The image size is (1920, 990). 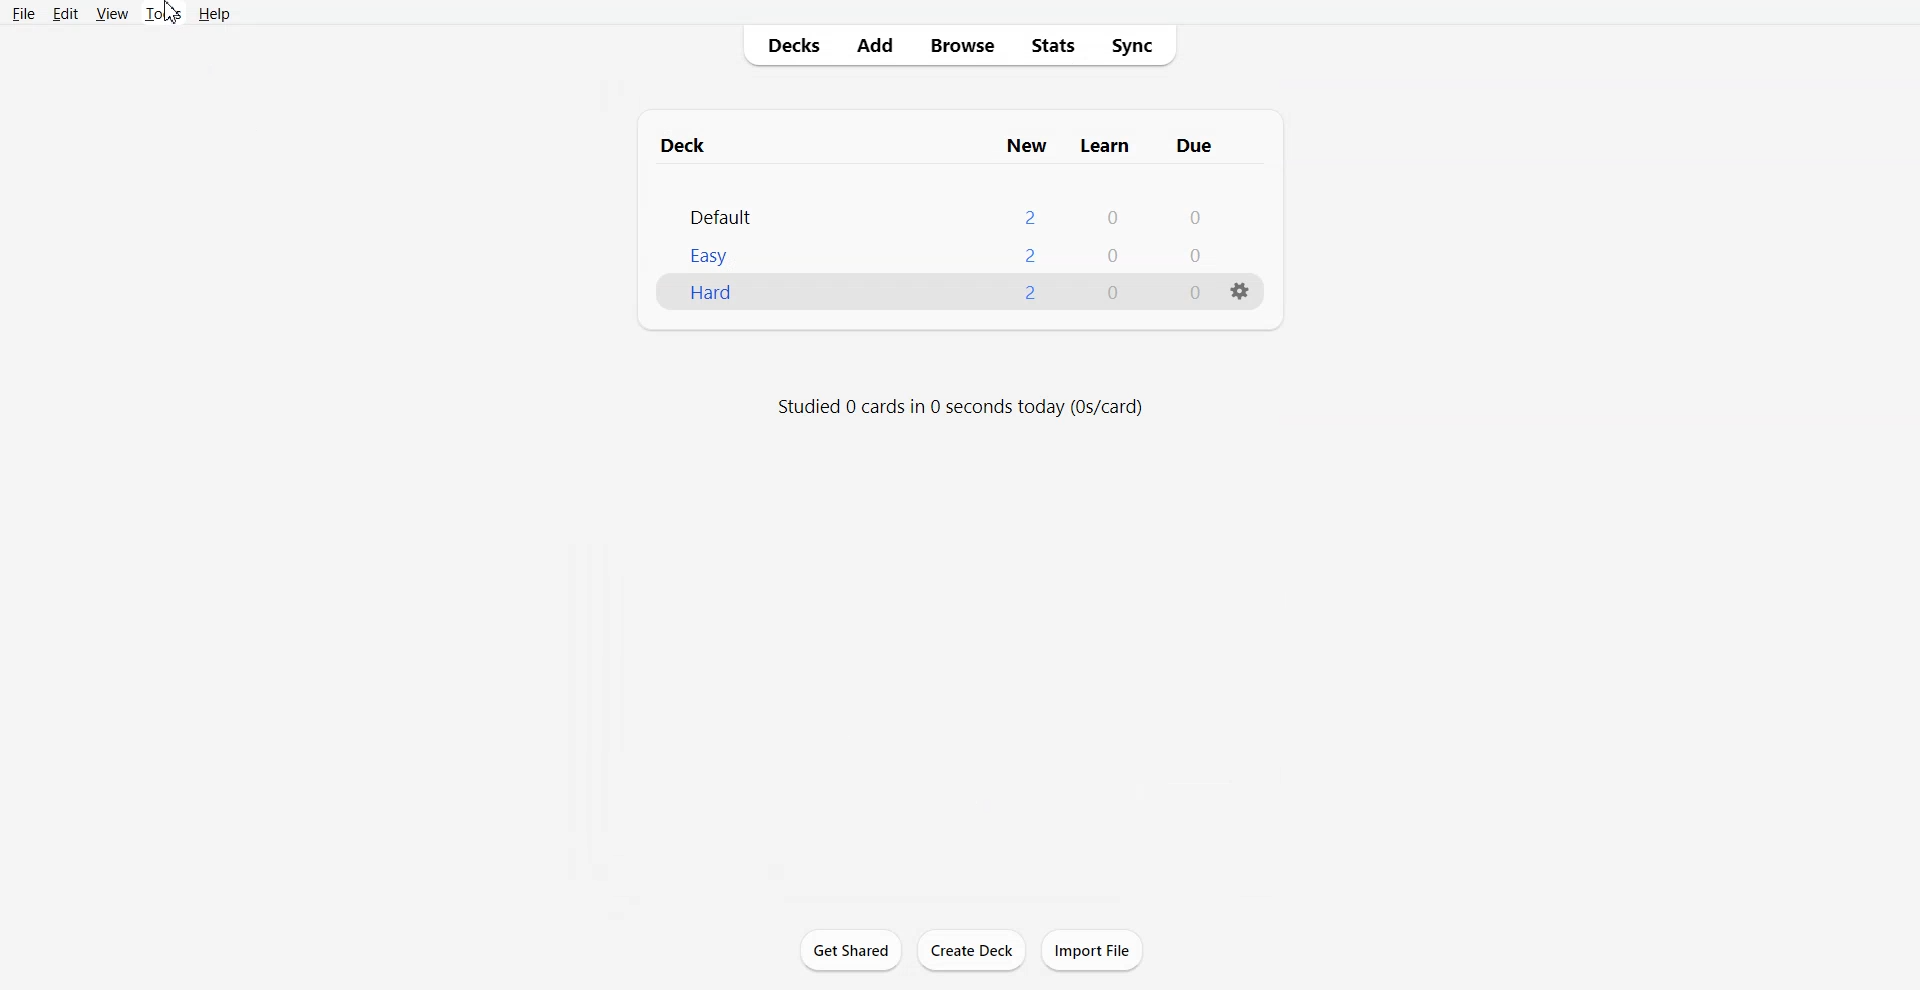 What do you see at coordinates (953, 202) in the screenshot?
I see `Deck File` at bounding box center [953, 202].